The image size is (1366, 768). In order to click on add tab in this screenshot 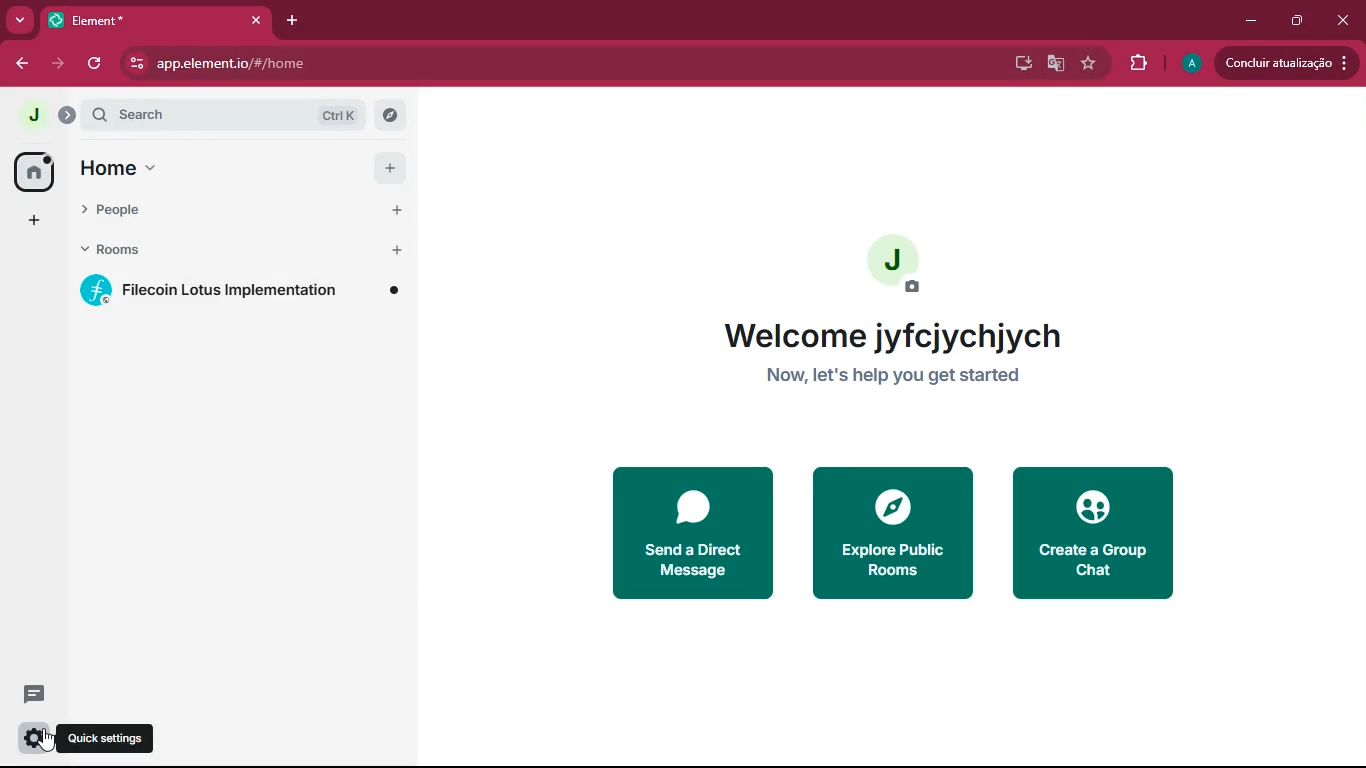, I will do `click(295, 16)`.